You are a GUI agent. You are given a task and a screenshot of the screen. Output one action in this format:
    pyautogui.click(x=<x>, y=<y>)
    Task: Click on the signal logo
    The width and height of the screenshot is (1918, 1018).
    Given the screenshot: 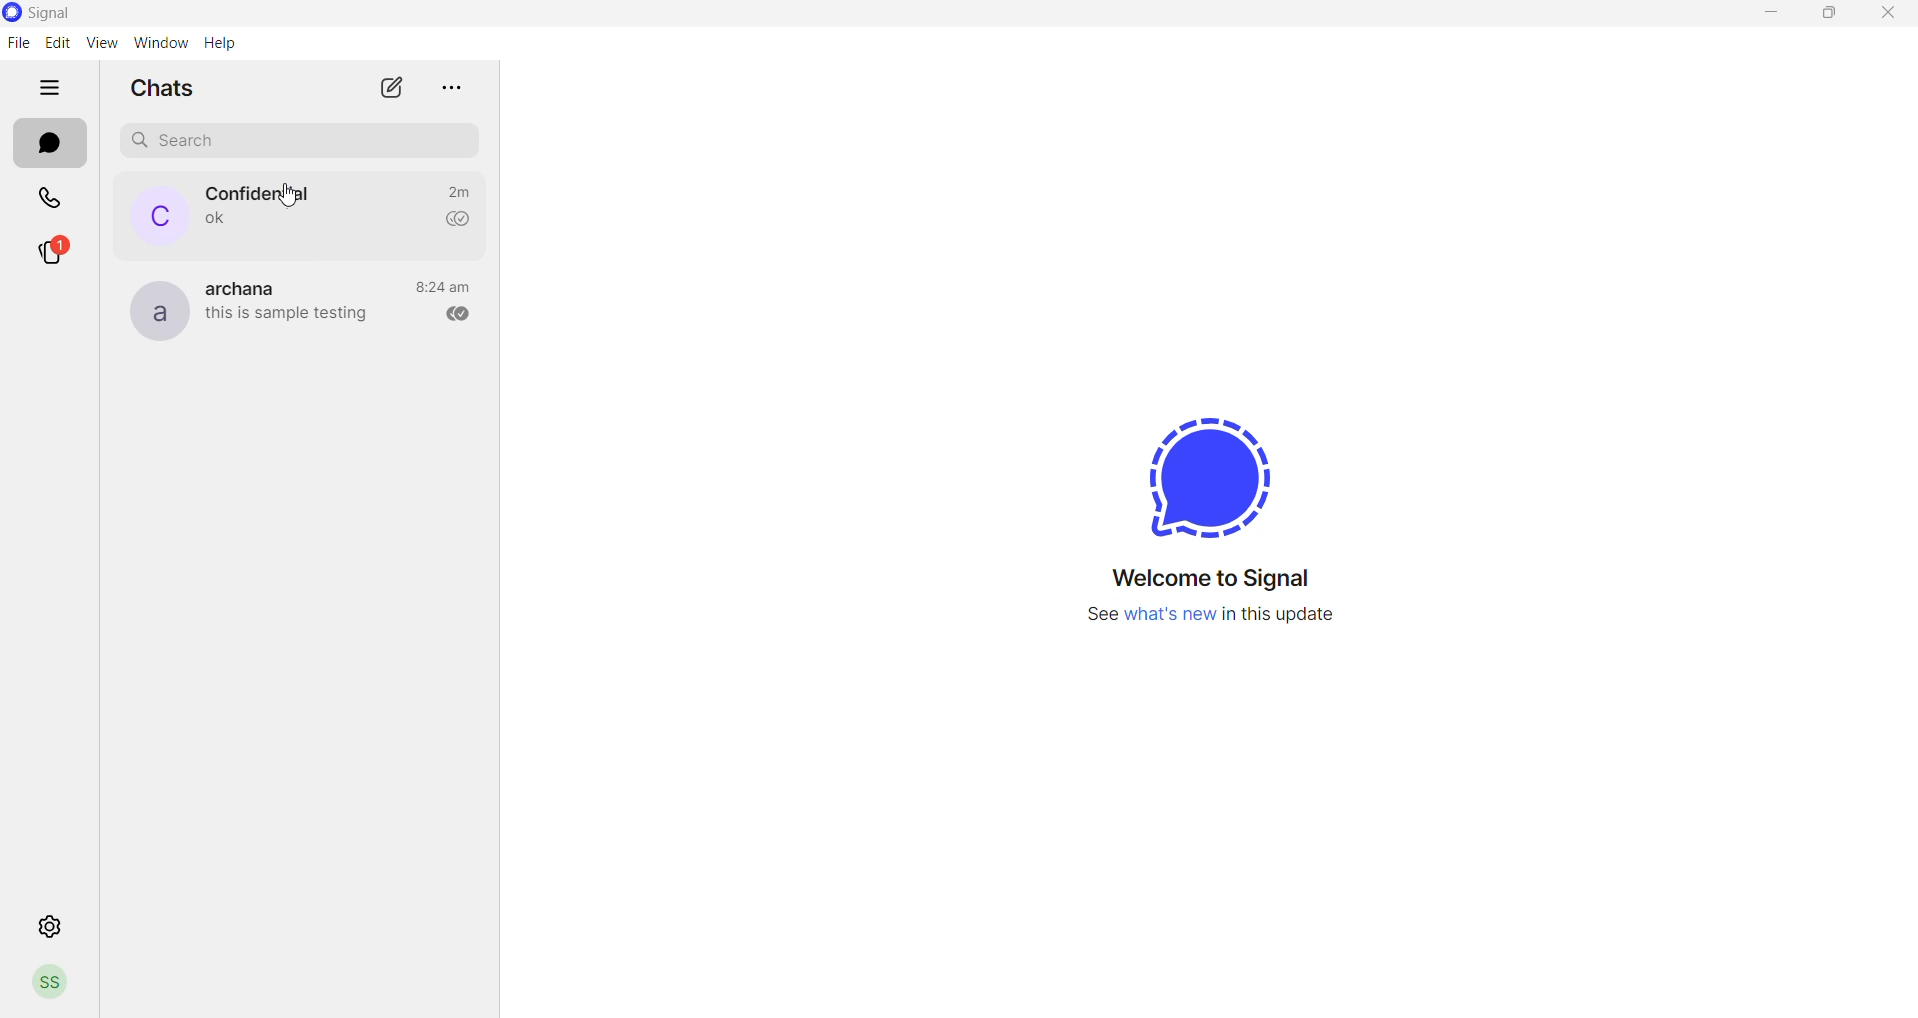 What is the action you would take?
    pyautogui.click(x=1207, y=467)
    